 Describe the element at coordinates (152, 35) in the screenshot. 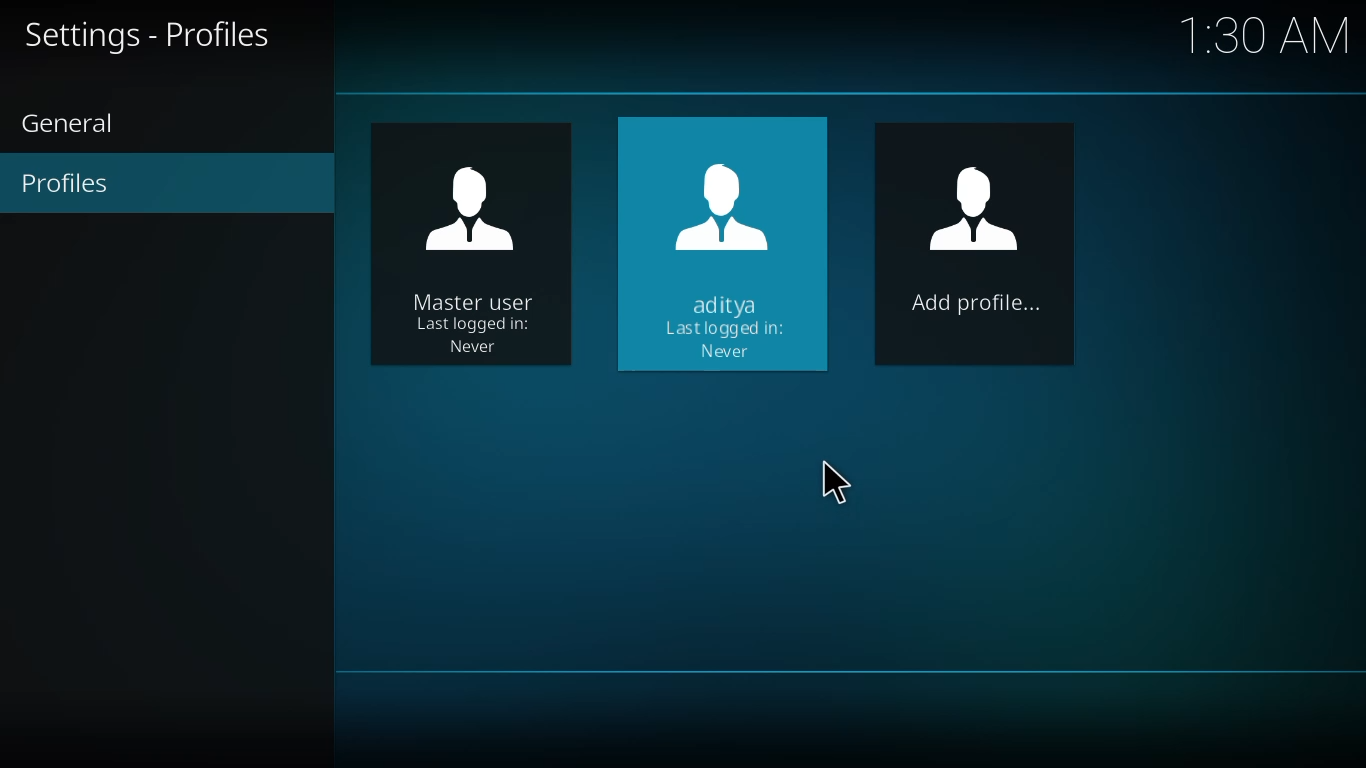

I see `profiles` at that location.